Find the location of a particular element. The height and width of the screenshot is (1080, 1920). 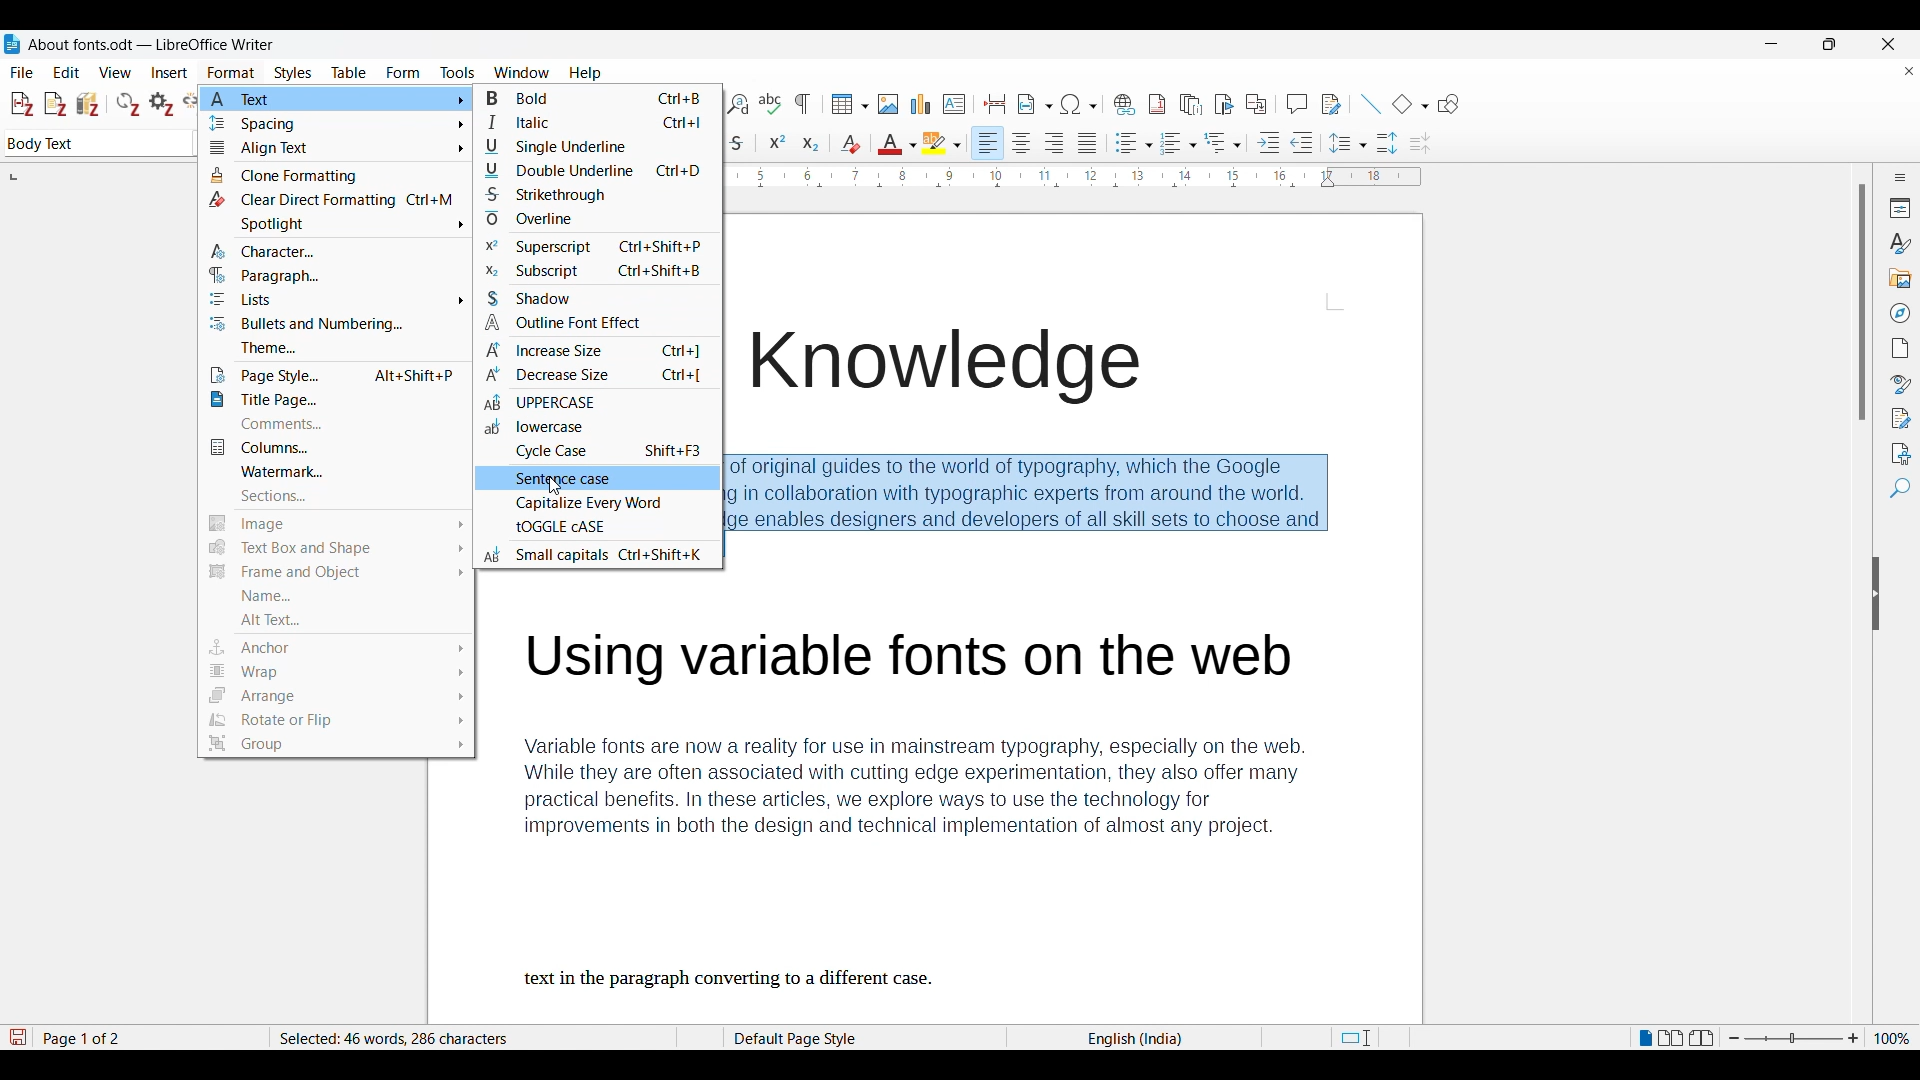

Arrange is located at coordinates (336, 699).